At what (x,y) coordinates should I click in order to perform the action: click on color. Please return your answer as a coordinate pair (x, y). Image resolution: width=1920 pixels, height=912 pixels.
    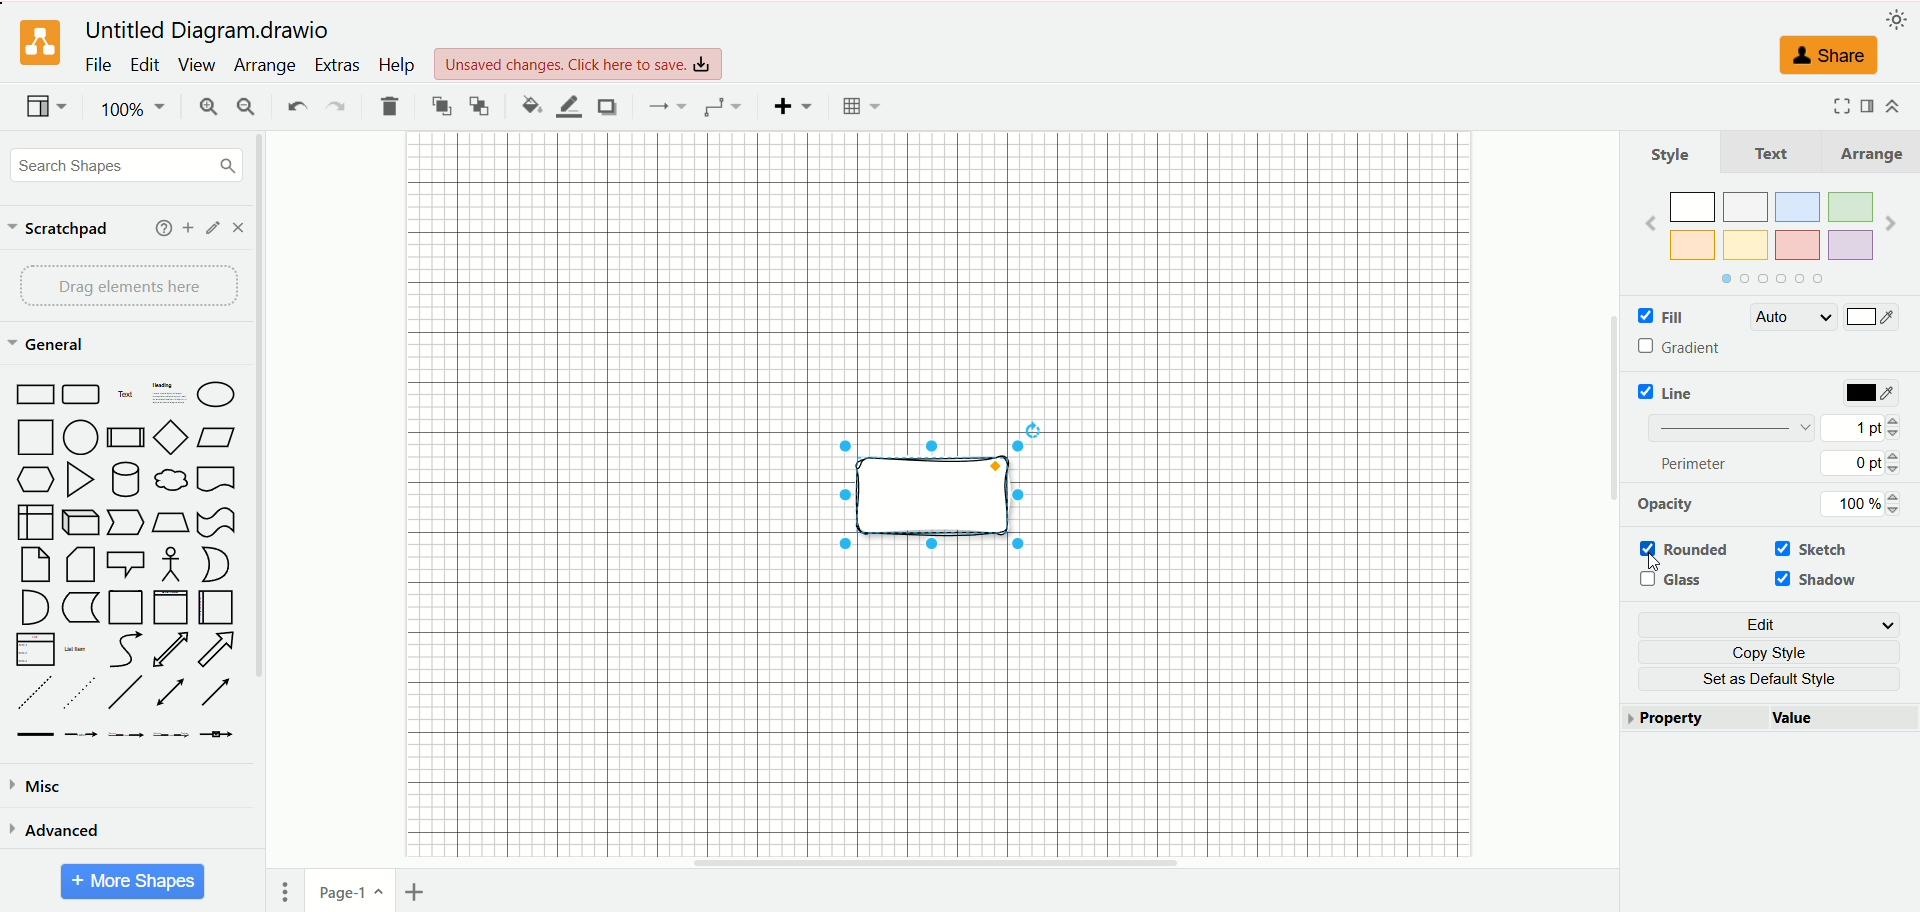
    Looking at the image, I should click on (1873, 394).